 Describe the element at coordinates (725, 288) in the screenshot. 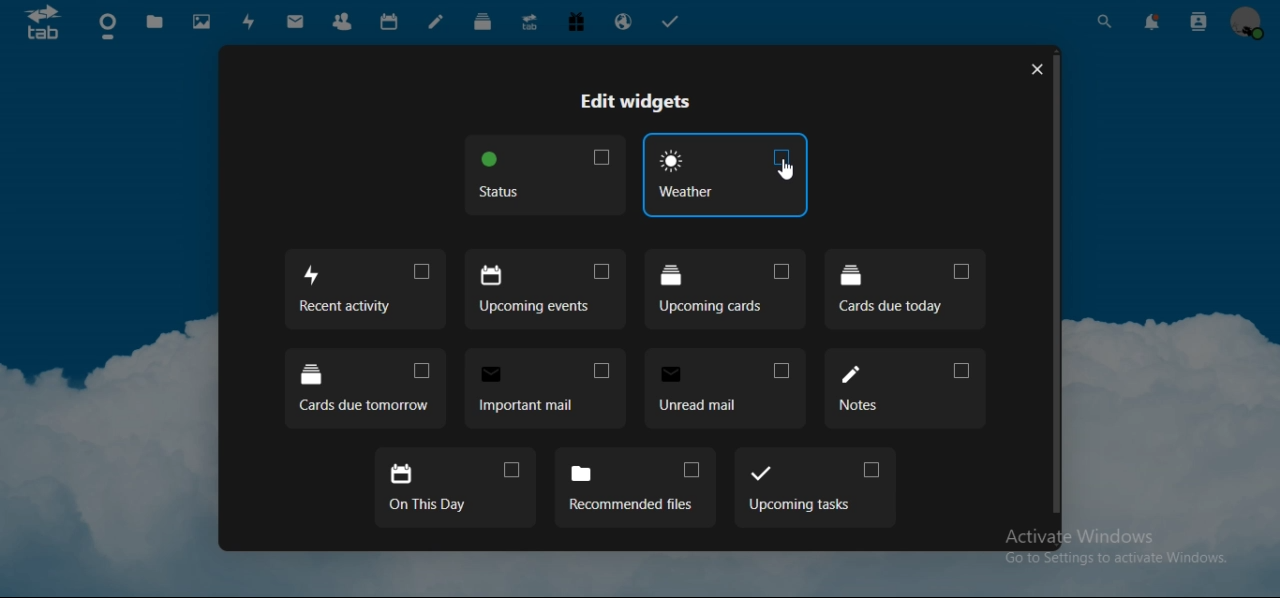

I see `upcoming cards` at that location.